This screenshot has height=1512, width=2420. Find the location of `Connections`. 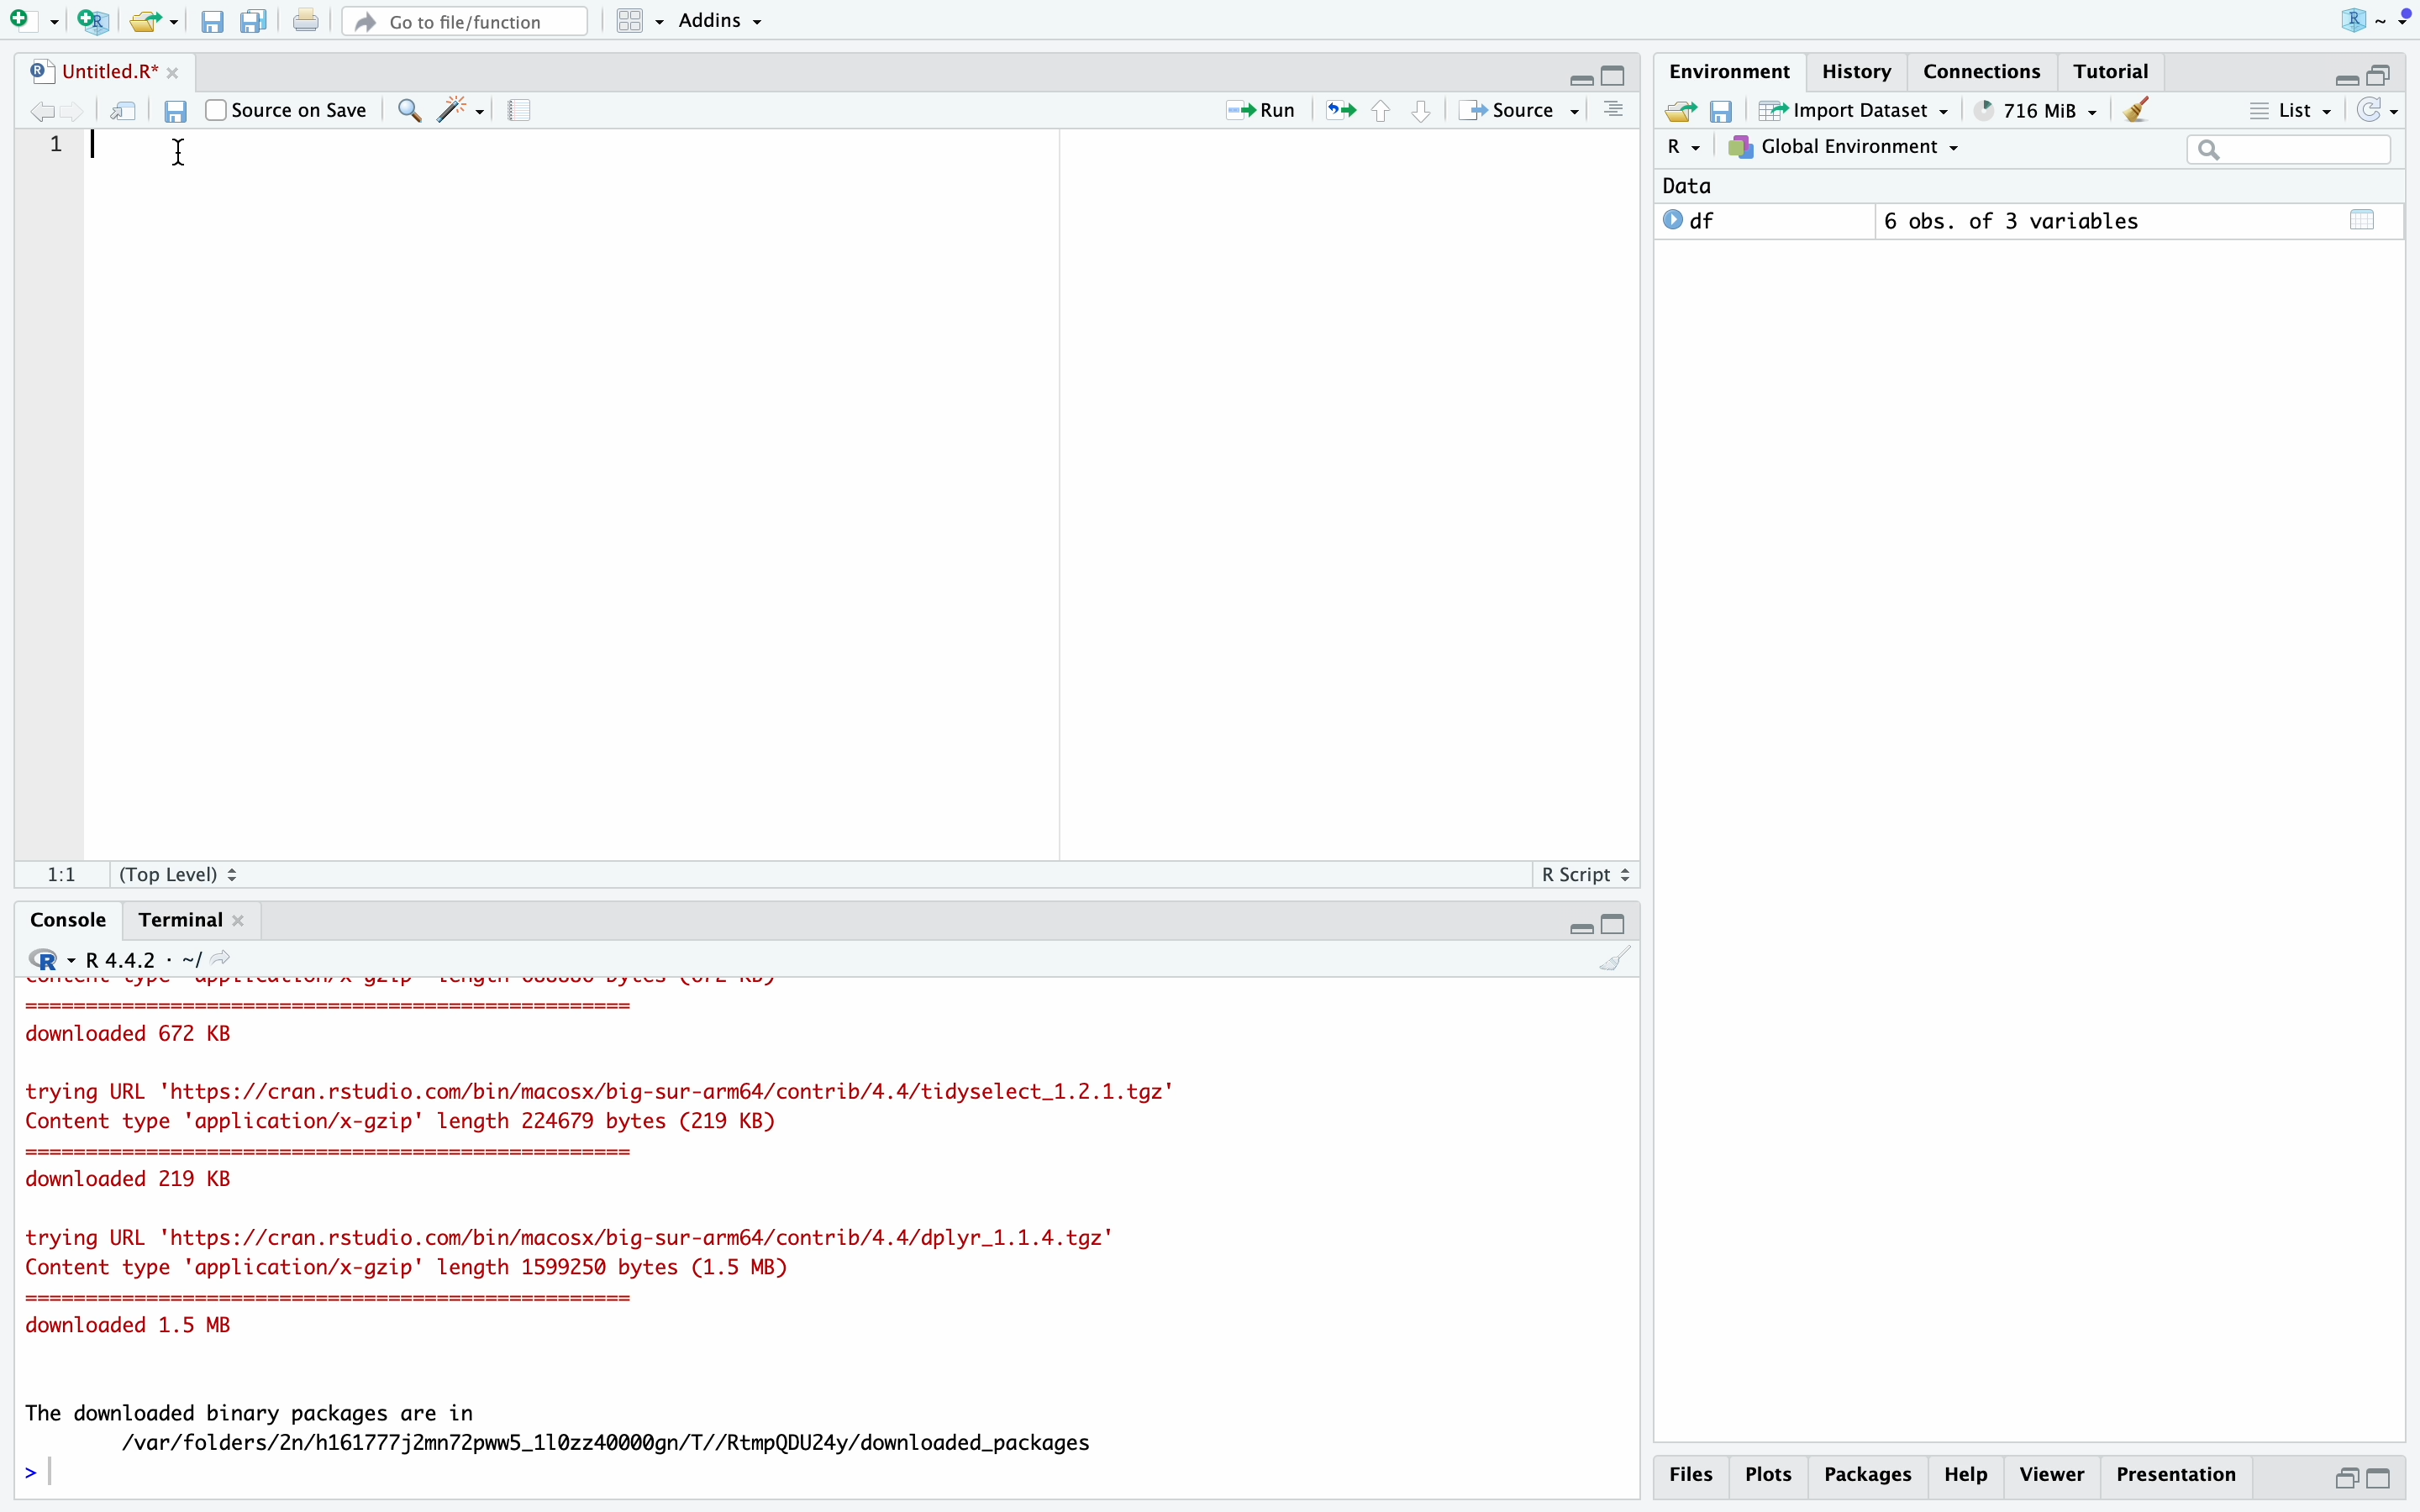

Connections is located at coordinates (1983, 72).